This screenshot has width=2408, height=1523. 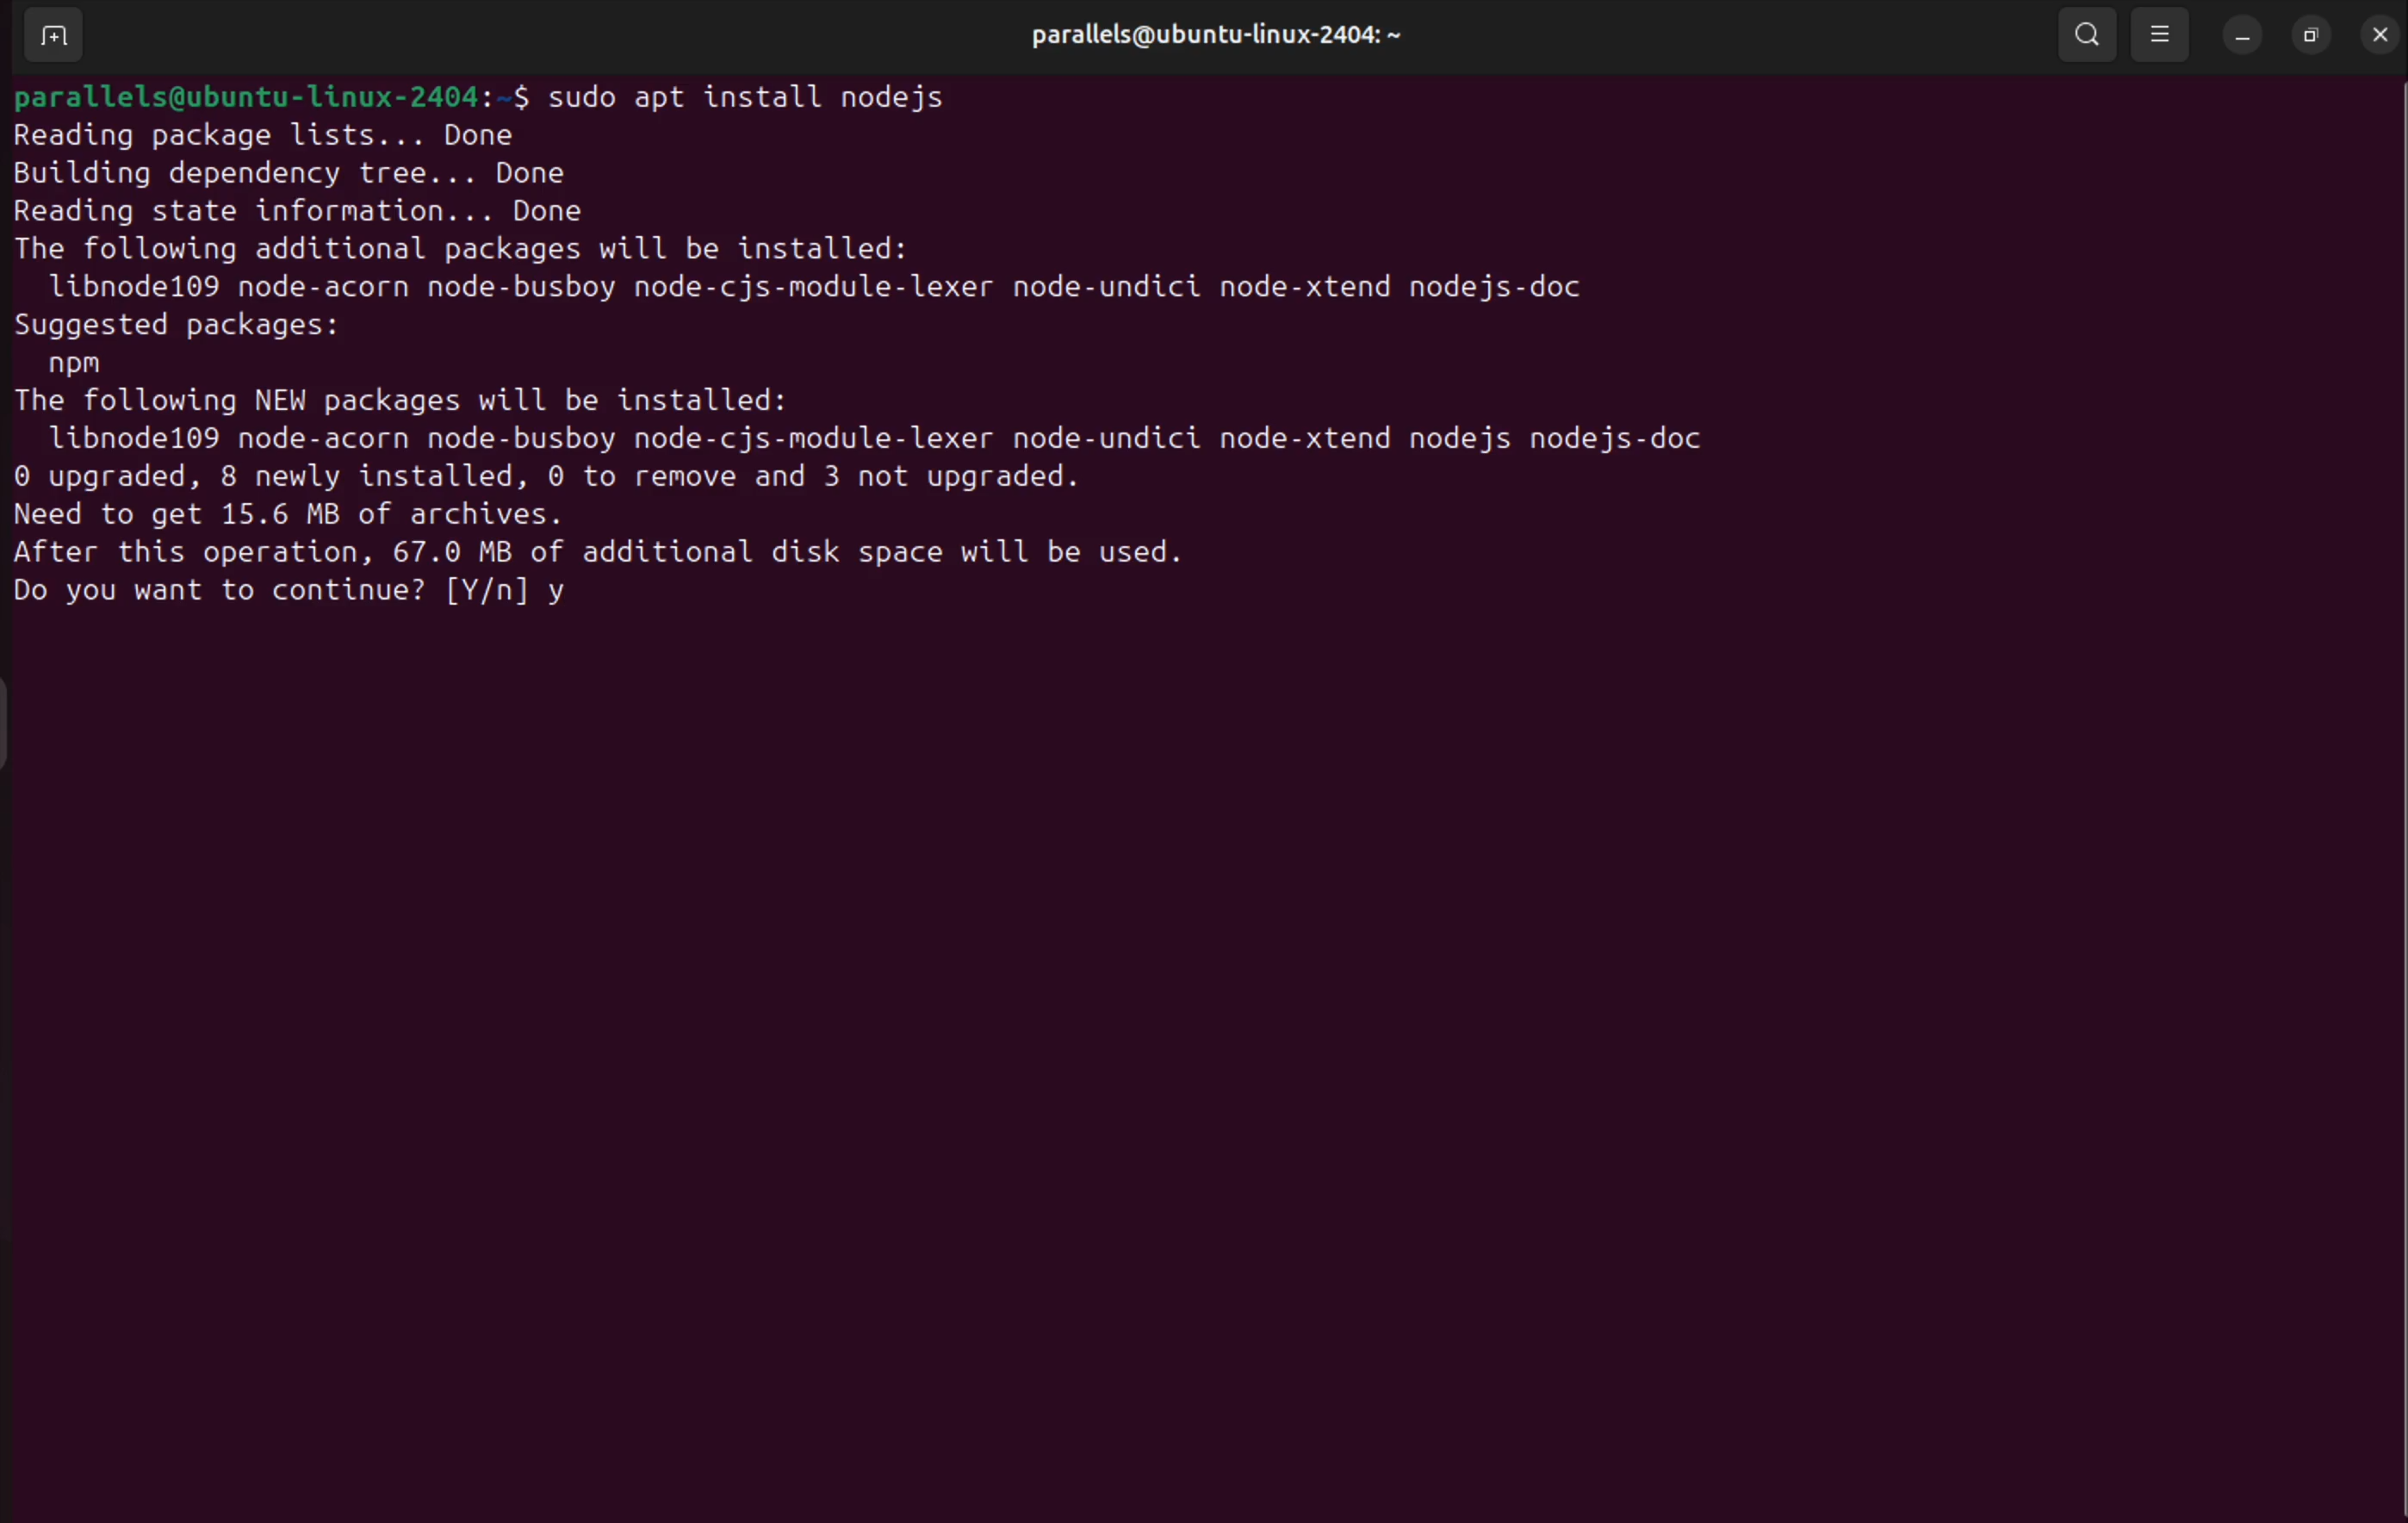 What do you see at coordinates (485, 594) in the screenshot?
I see `Y/n` at bounding box center [485, 594].